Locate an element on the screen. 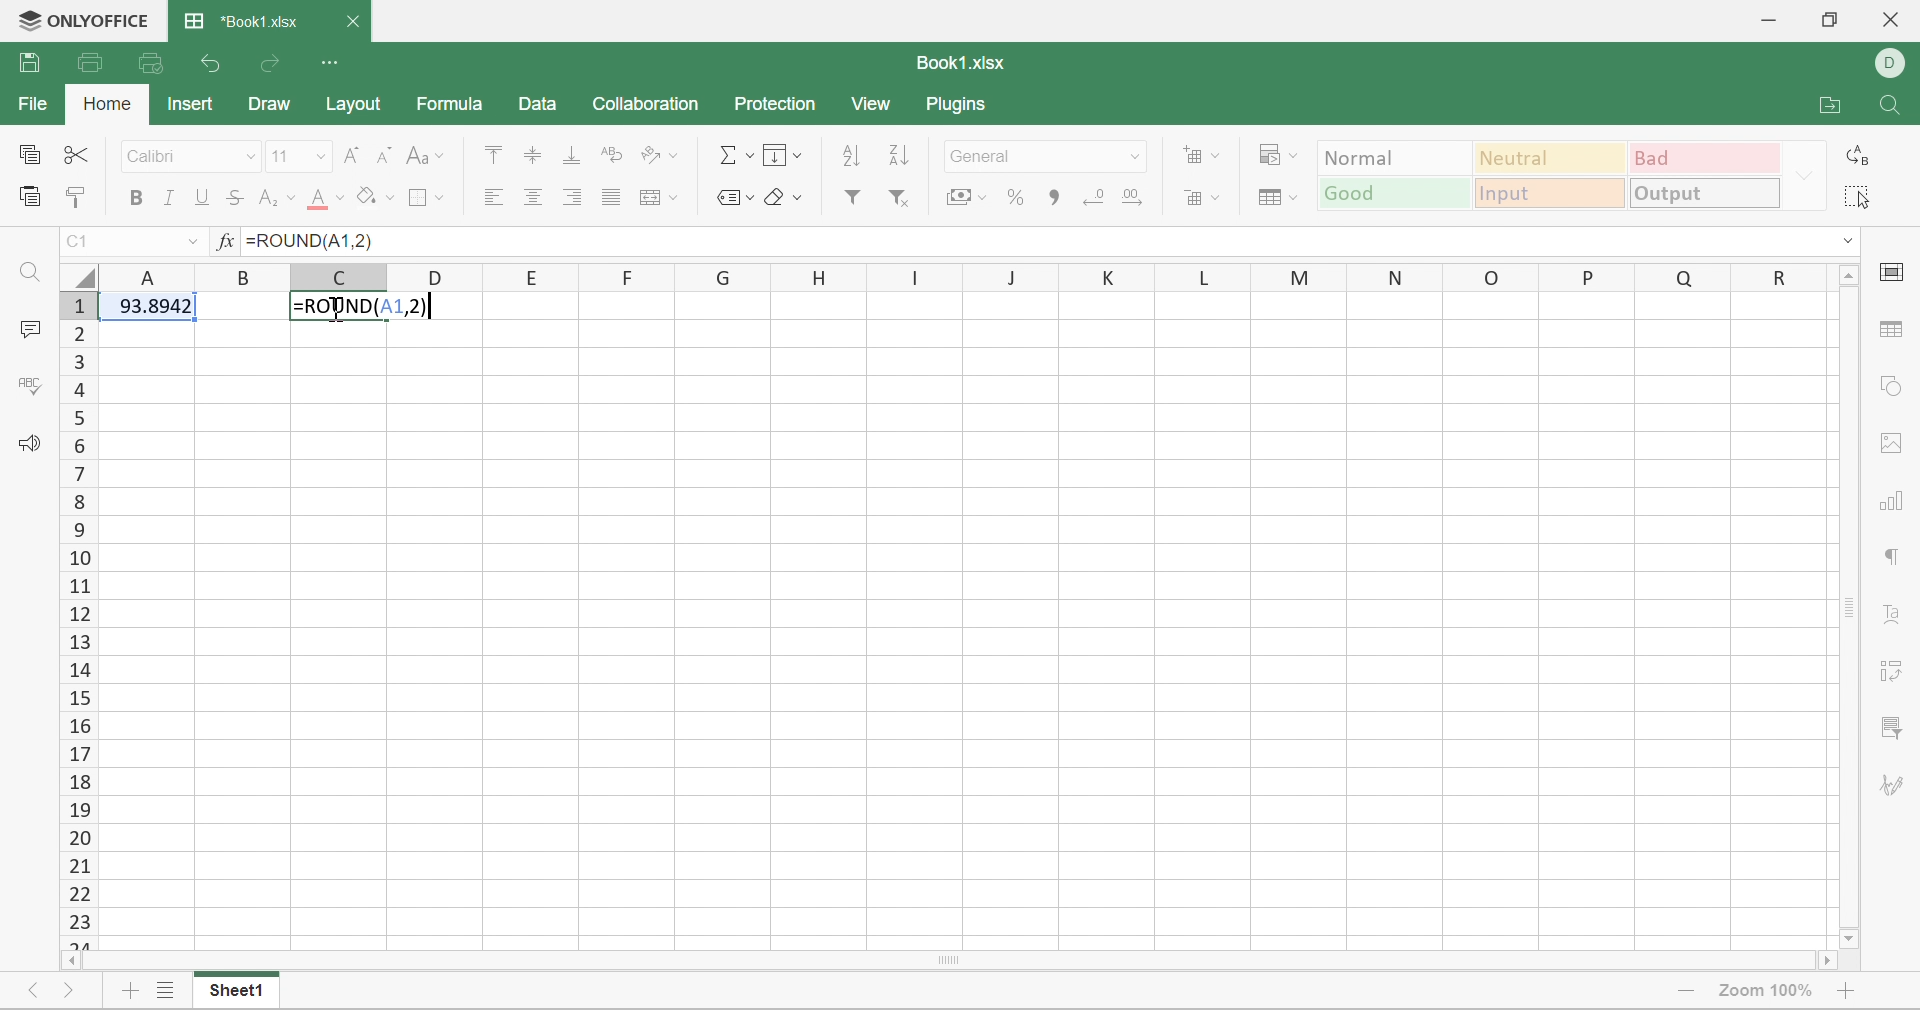 Image resolution: width=1920 pixels, height=1010 pixels. Neutral is located at coordinates (1554, 157).